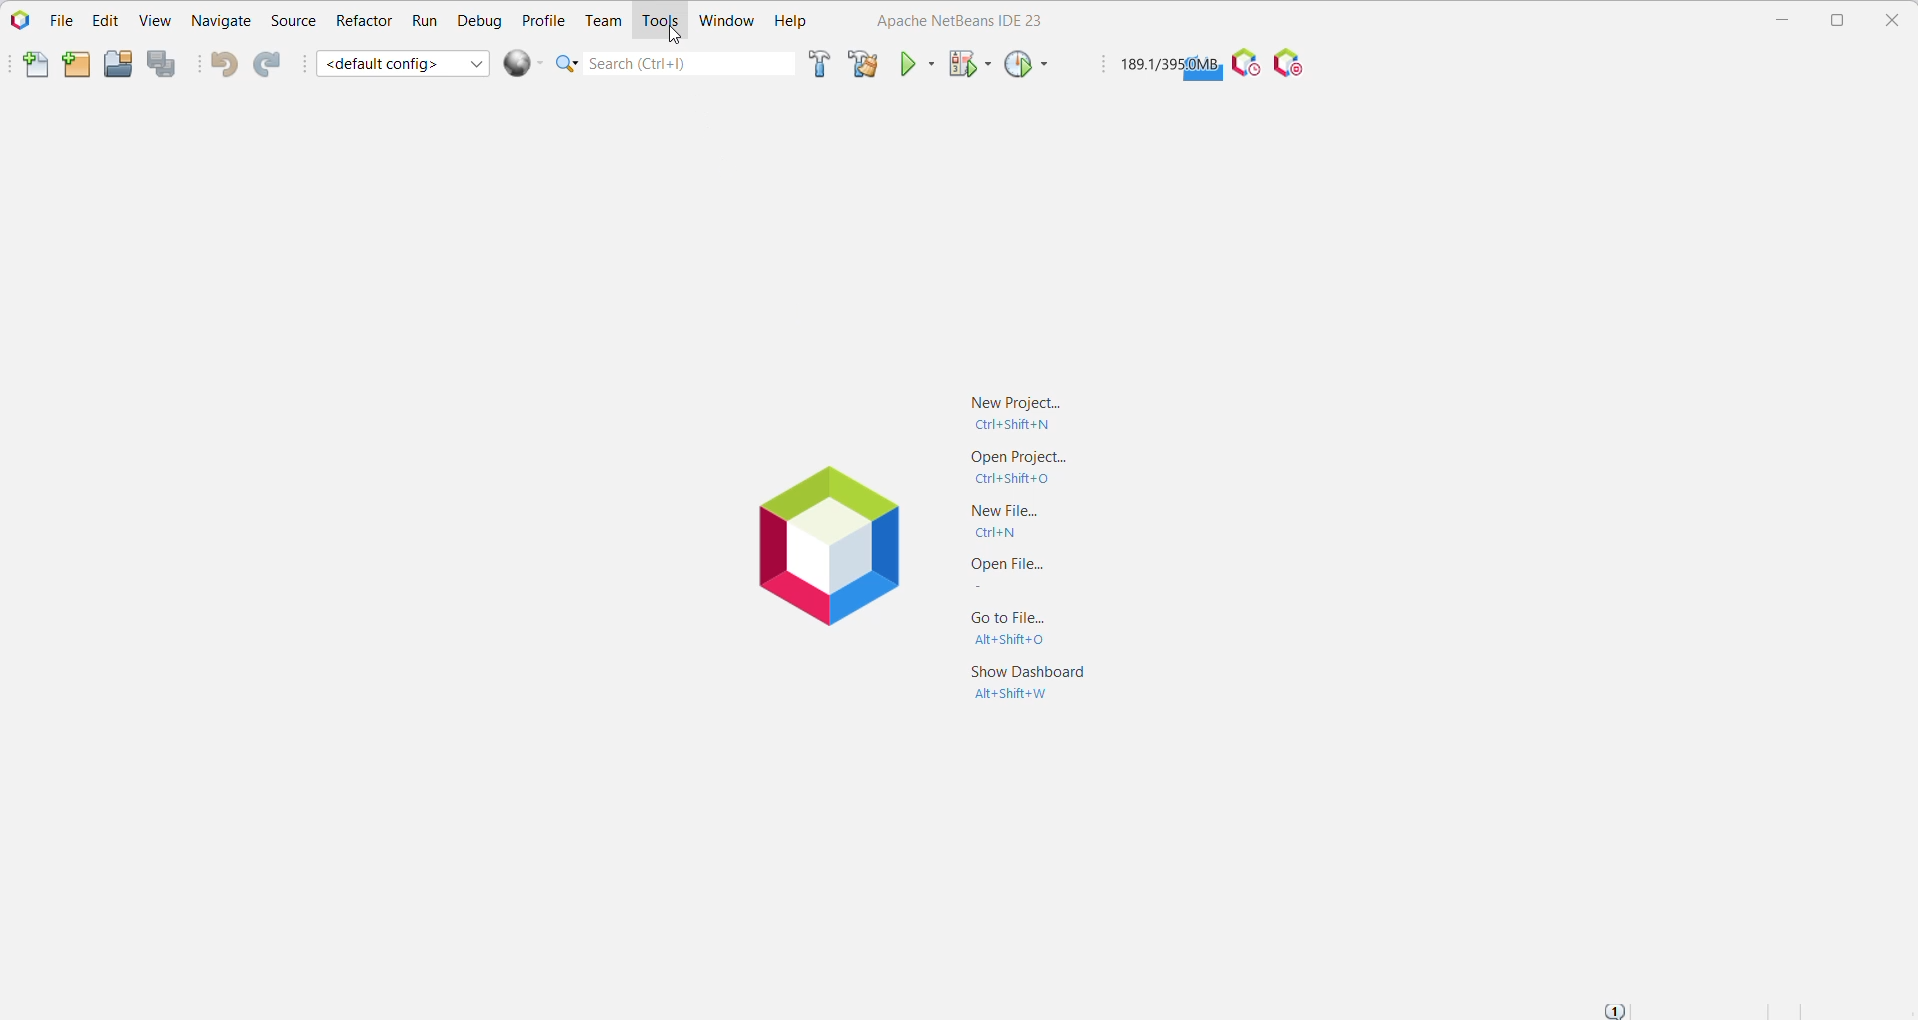 Image resolution: width=1918 pixels, height=1020 pixels. What do you see at coordinates (1026, 66) in the screenshot?
I see `Profile Project` at bounding box center [1026, 66].